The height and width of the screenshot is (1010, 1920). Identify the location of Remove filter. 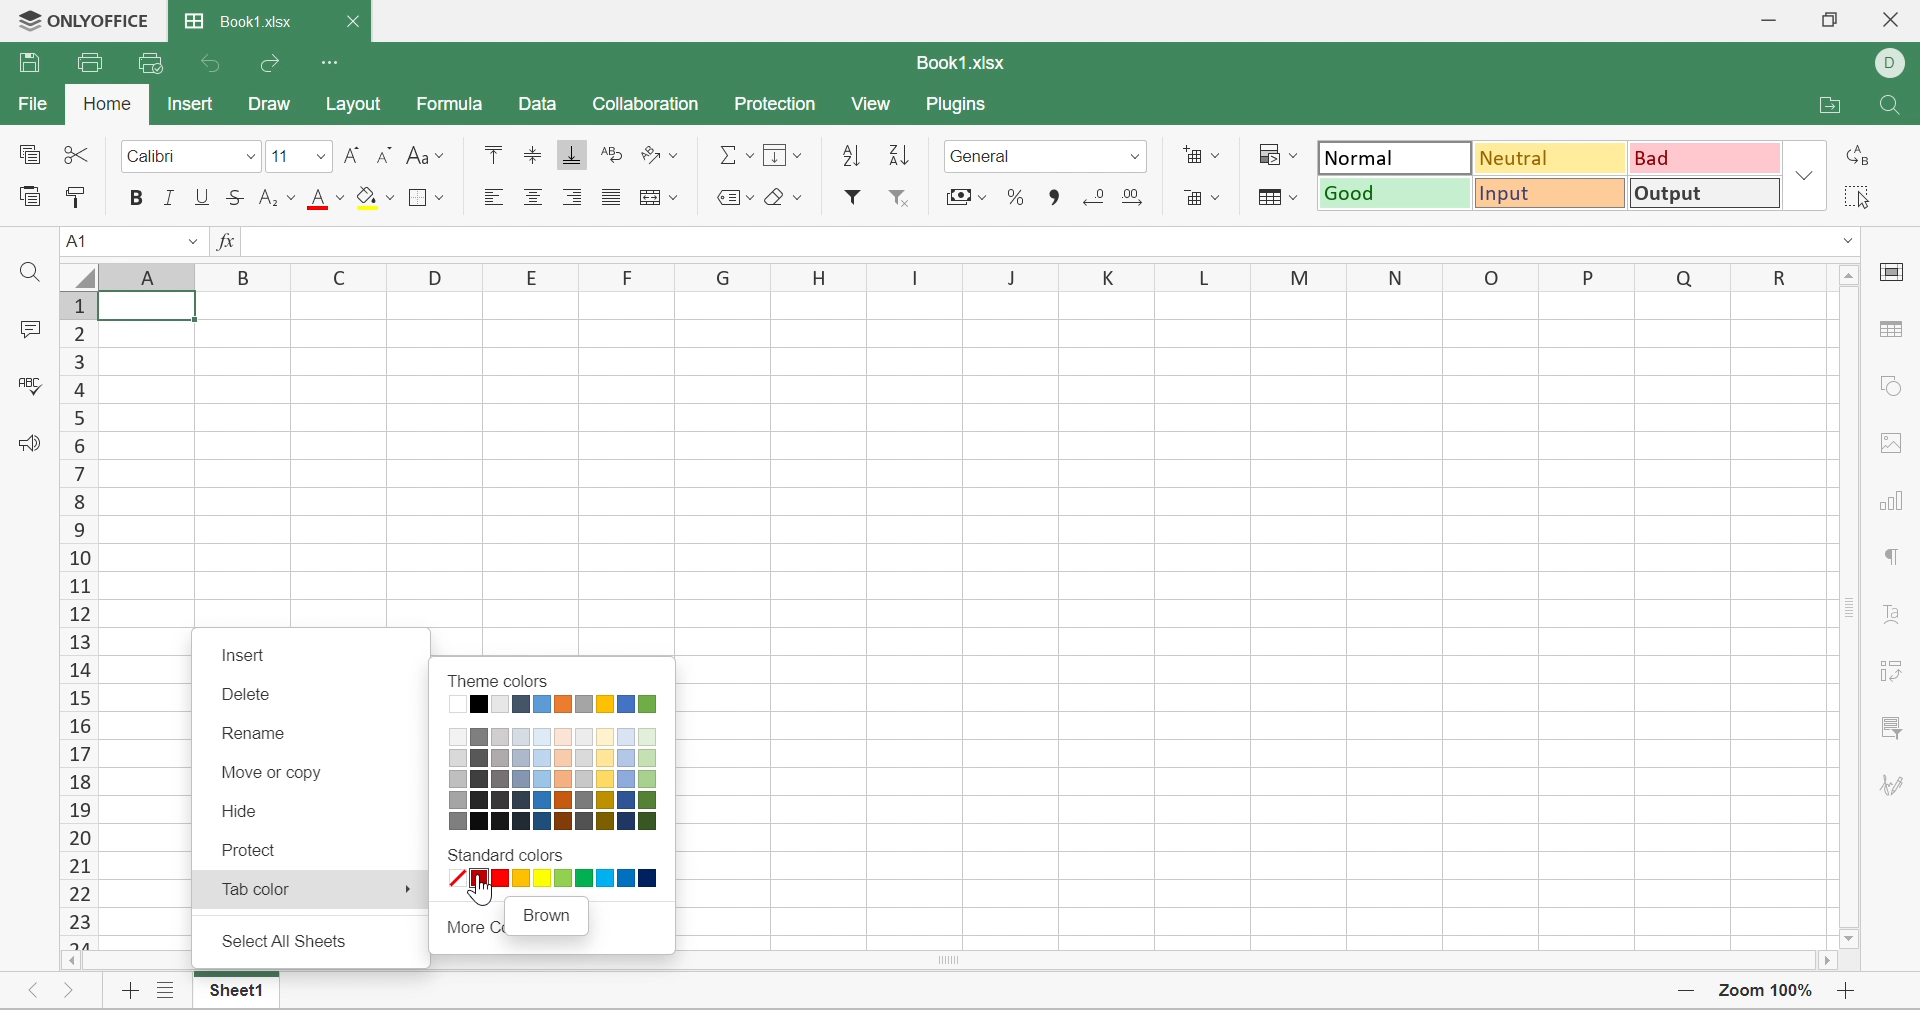
(898, 201).